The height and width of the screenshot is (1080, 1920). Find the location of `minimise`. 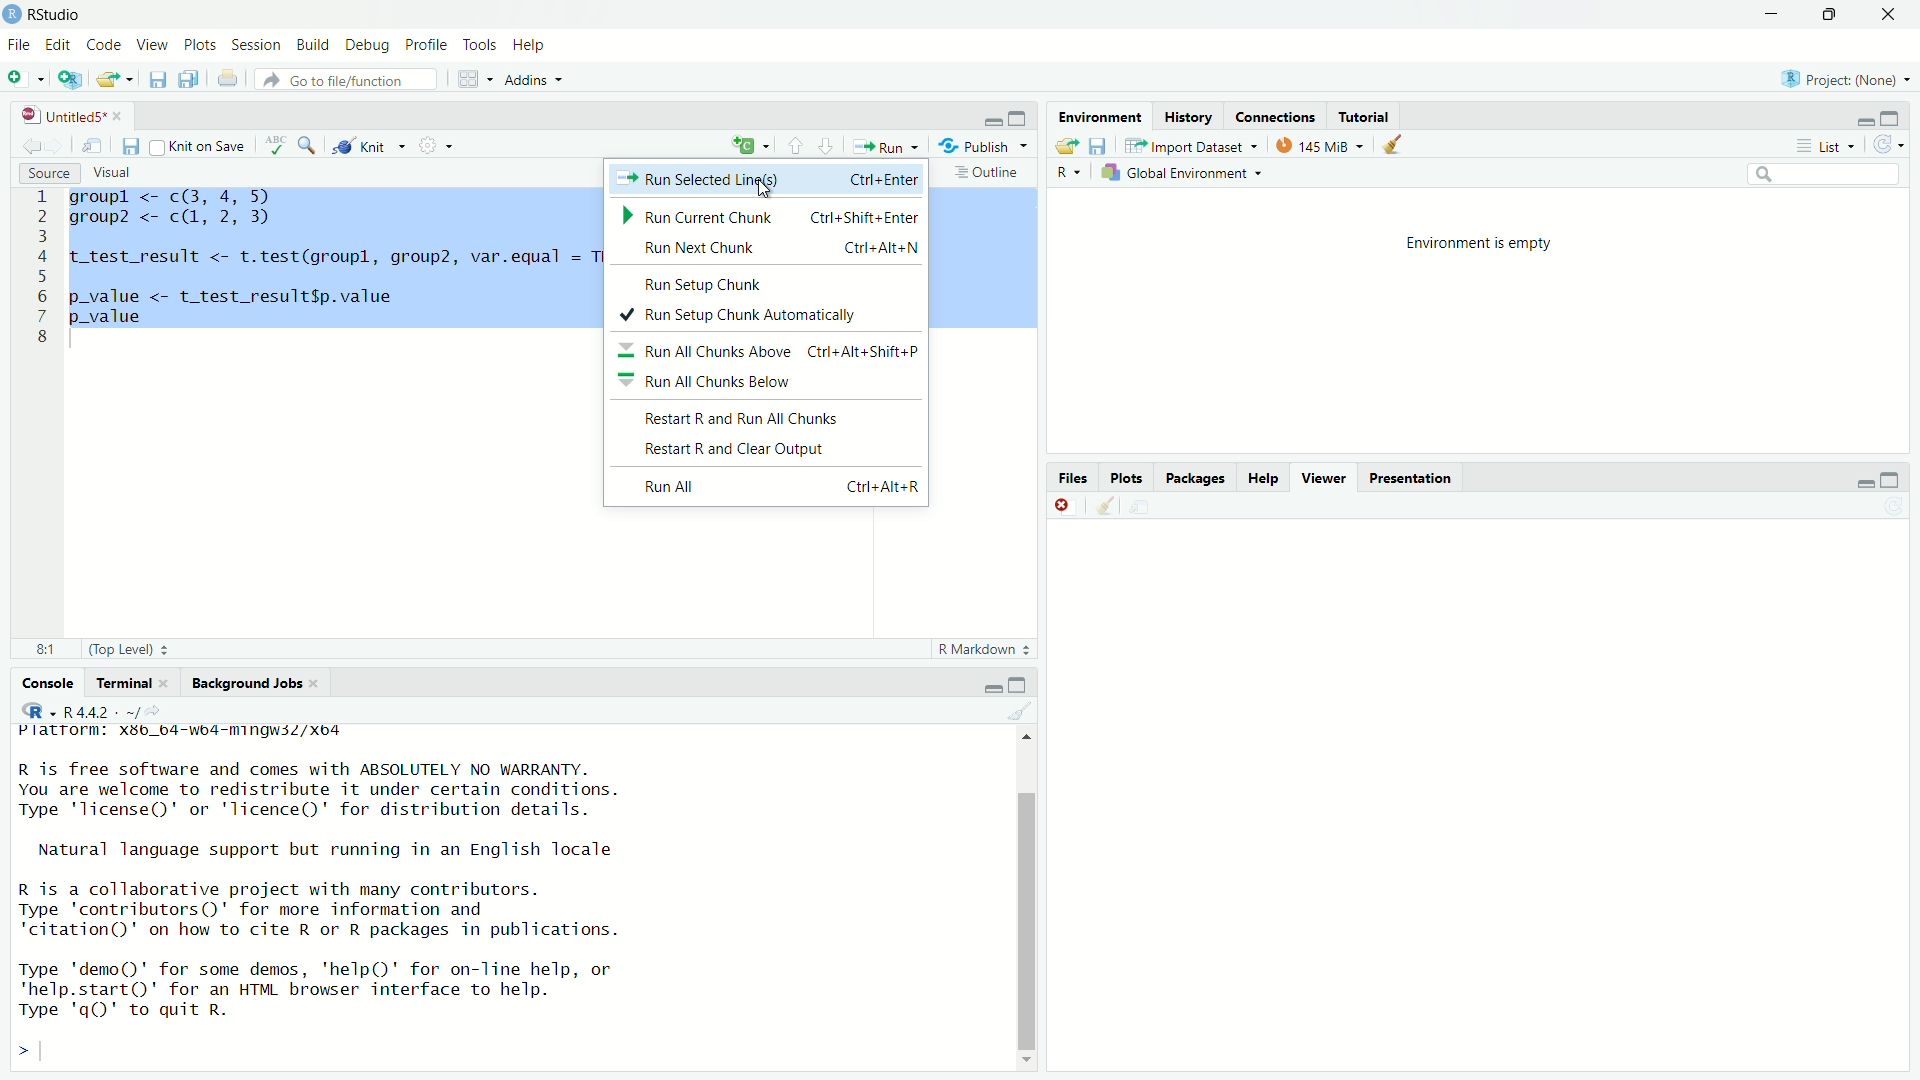

minimise is located at coordinates (994, 684).